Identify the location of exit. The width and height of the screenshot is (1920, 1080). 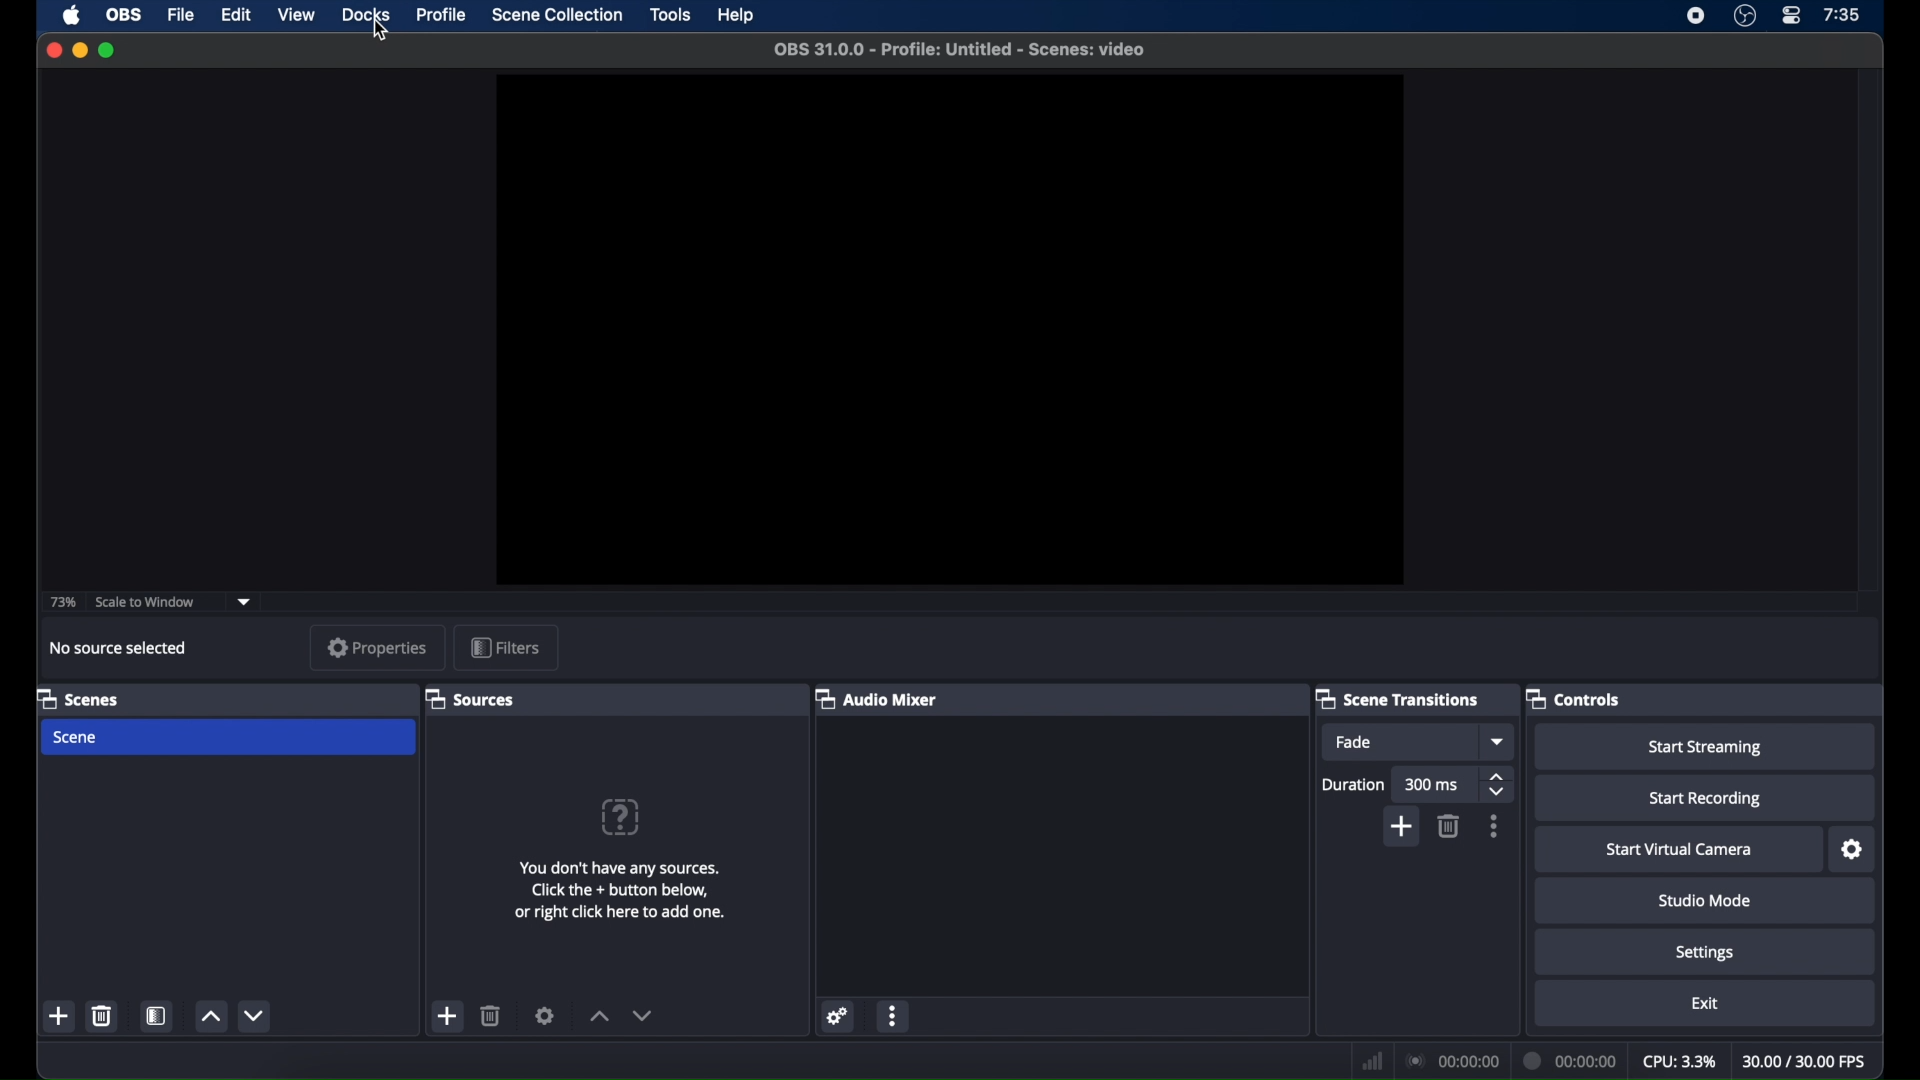
(1704, 1003).